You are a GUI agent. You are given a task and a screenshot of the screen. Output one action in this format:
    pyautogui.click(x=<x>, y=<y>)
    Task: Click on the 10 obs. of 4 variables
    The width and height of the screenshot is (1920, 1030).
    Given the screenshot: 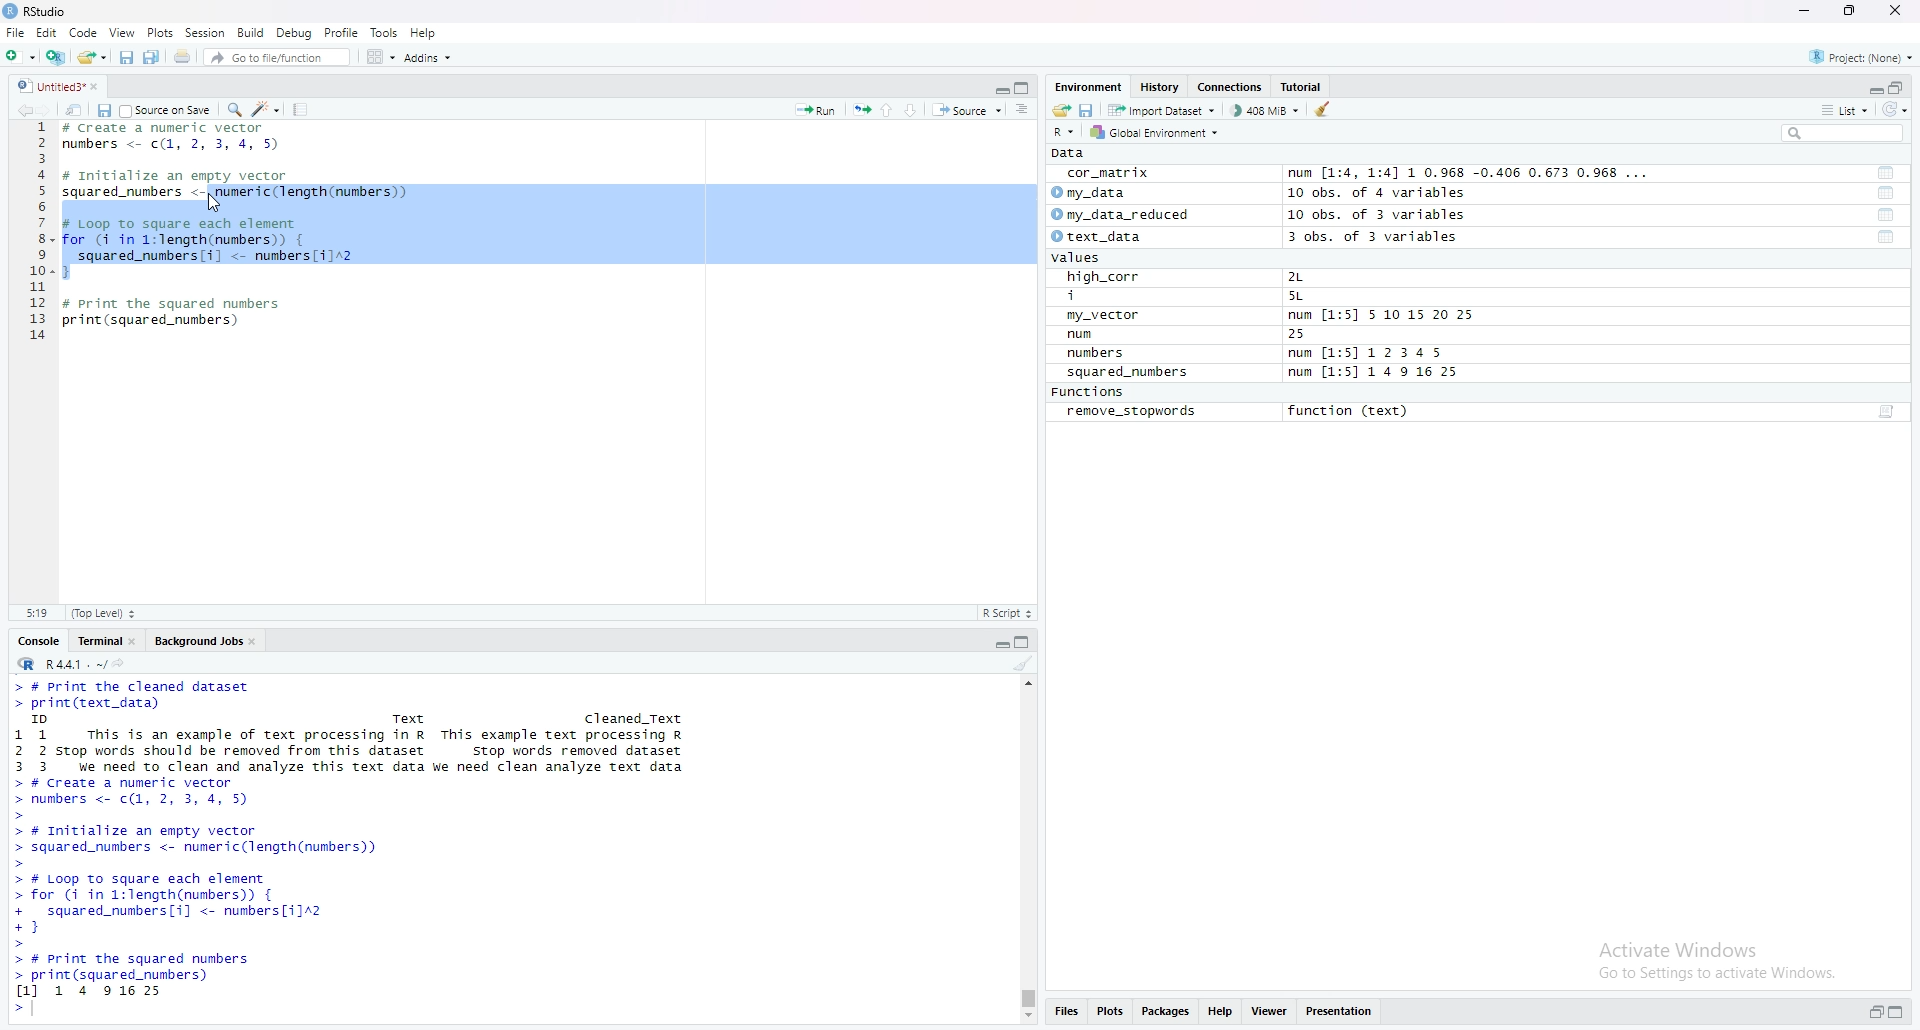 What is the action you would take?
    pyautogui.click(x=1376, y=193)
    